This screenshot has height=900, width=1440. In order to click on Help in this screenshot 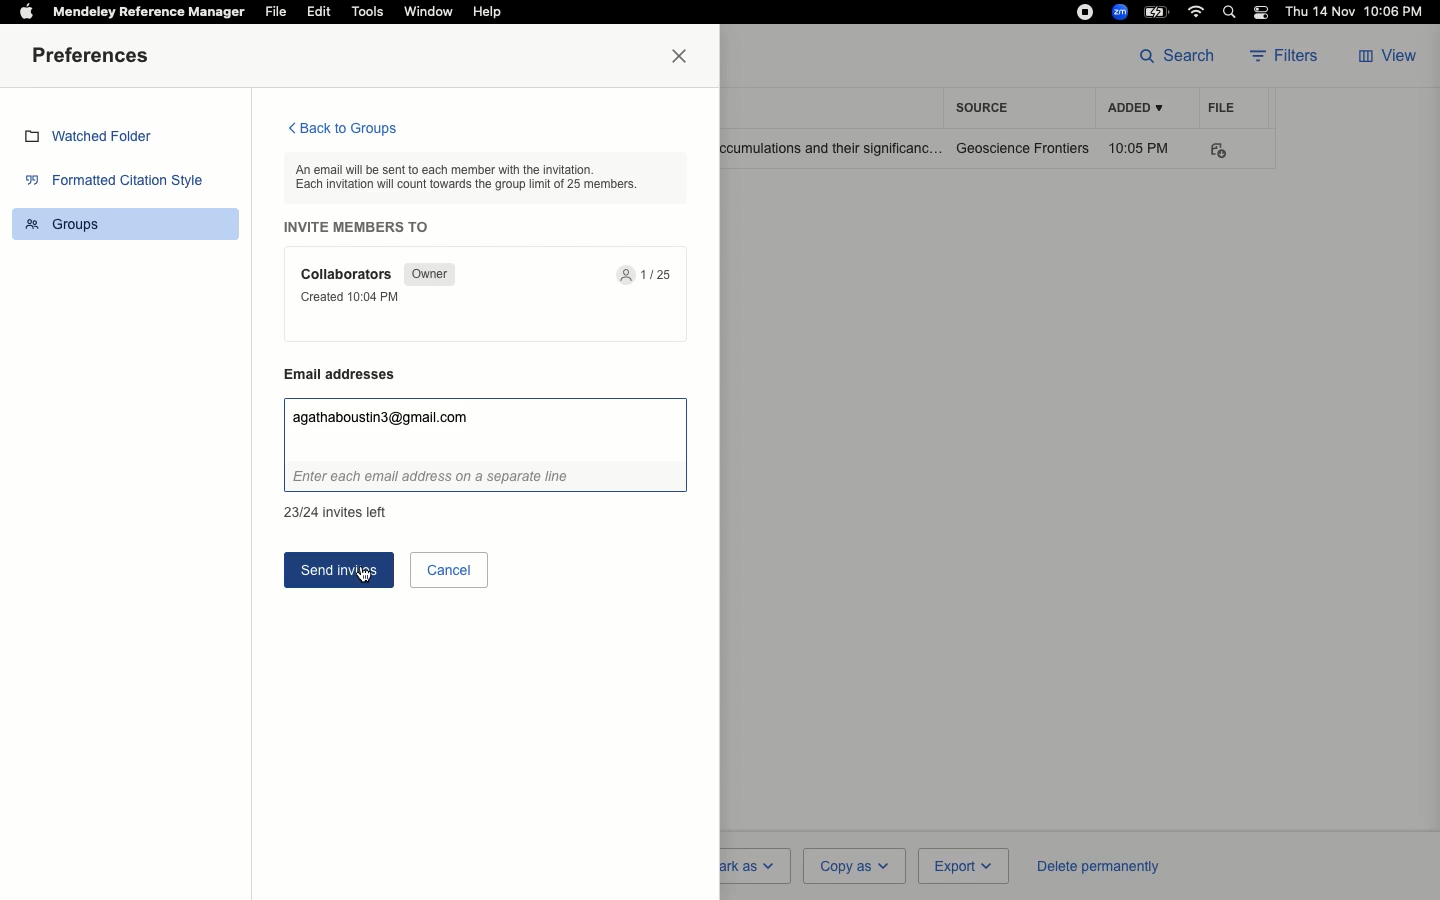, I will do `click(486, 13)`.